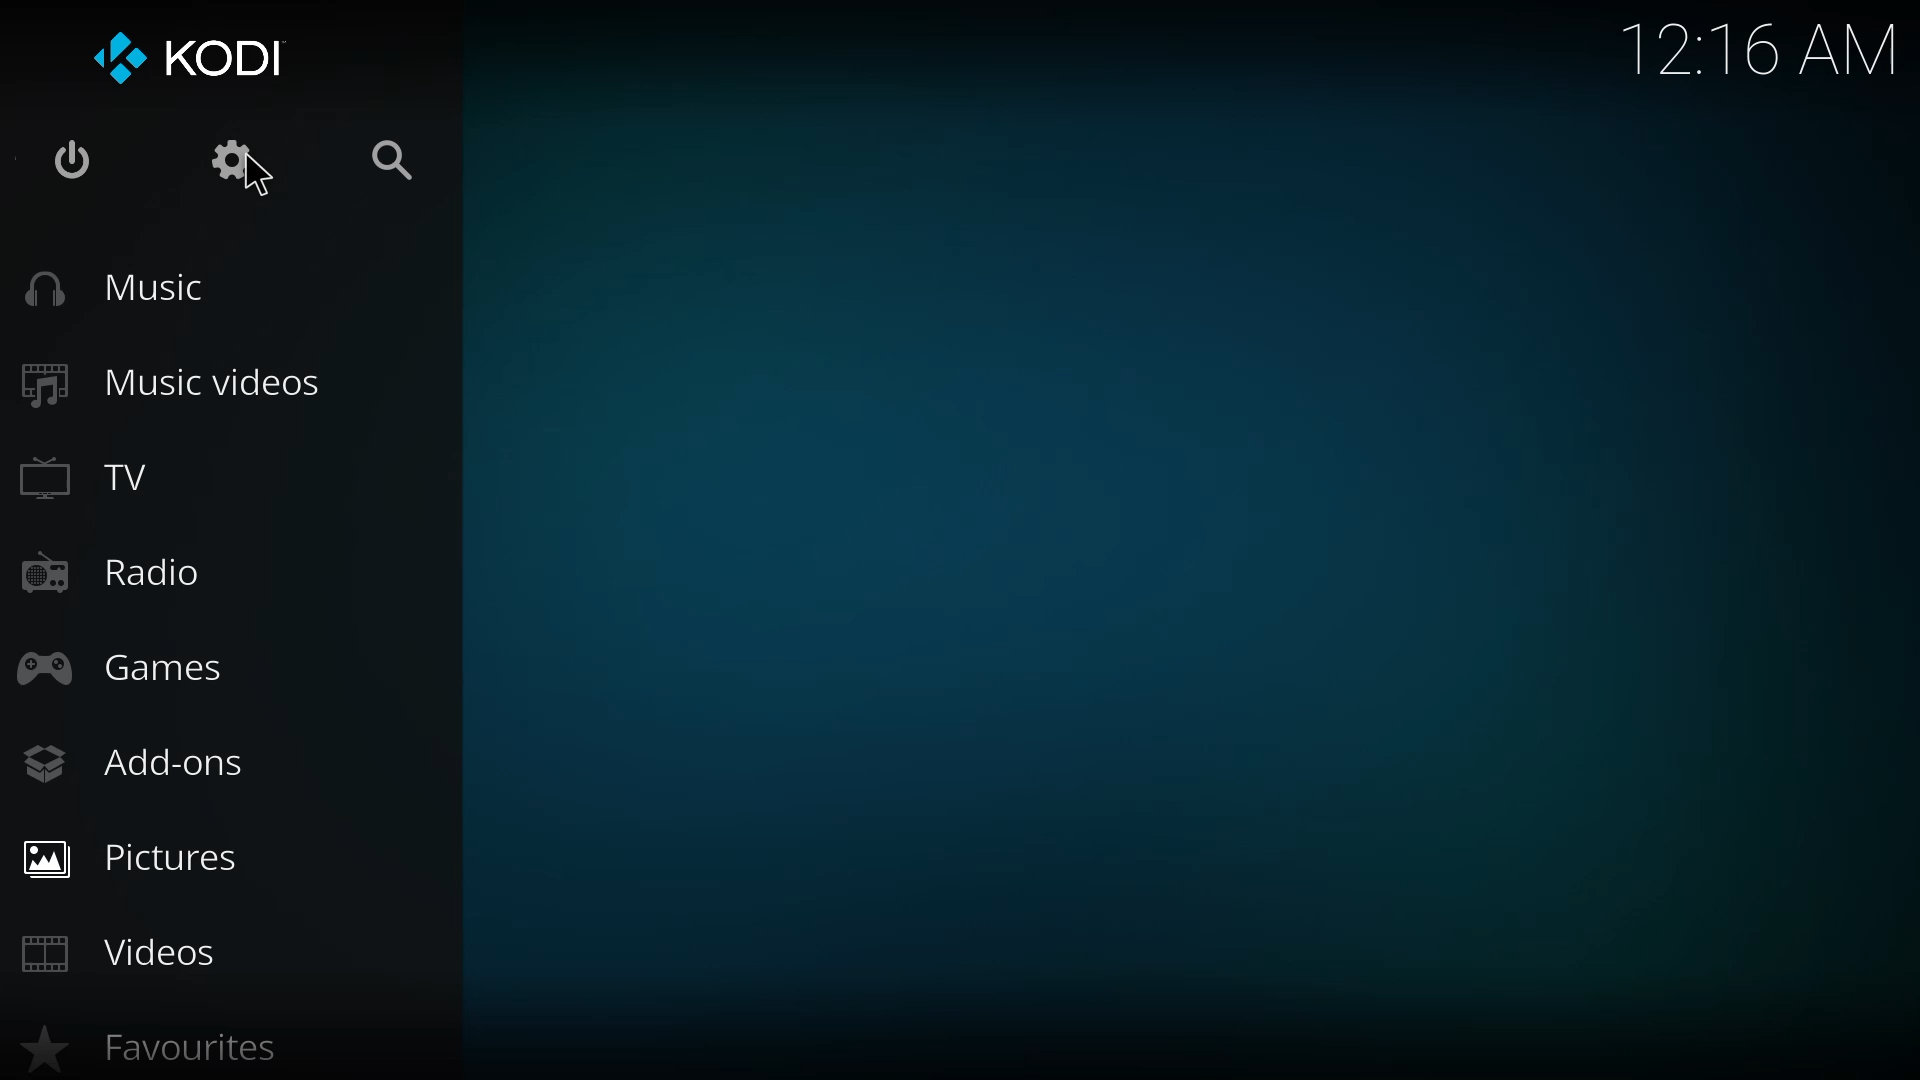  What do you see at coordinates (145, 859) in the screenshot?
I see `pictures` at bounding box center [145, 859].